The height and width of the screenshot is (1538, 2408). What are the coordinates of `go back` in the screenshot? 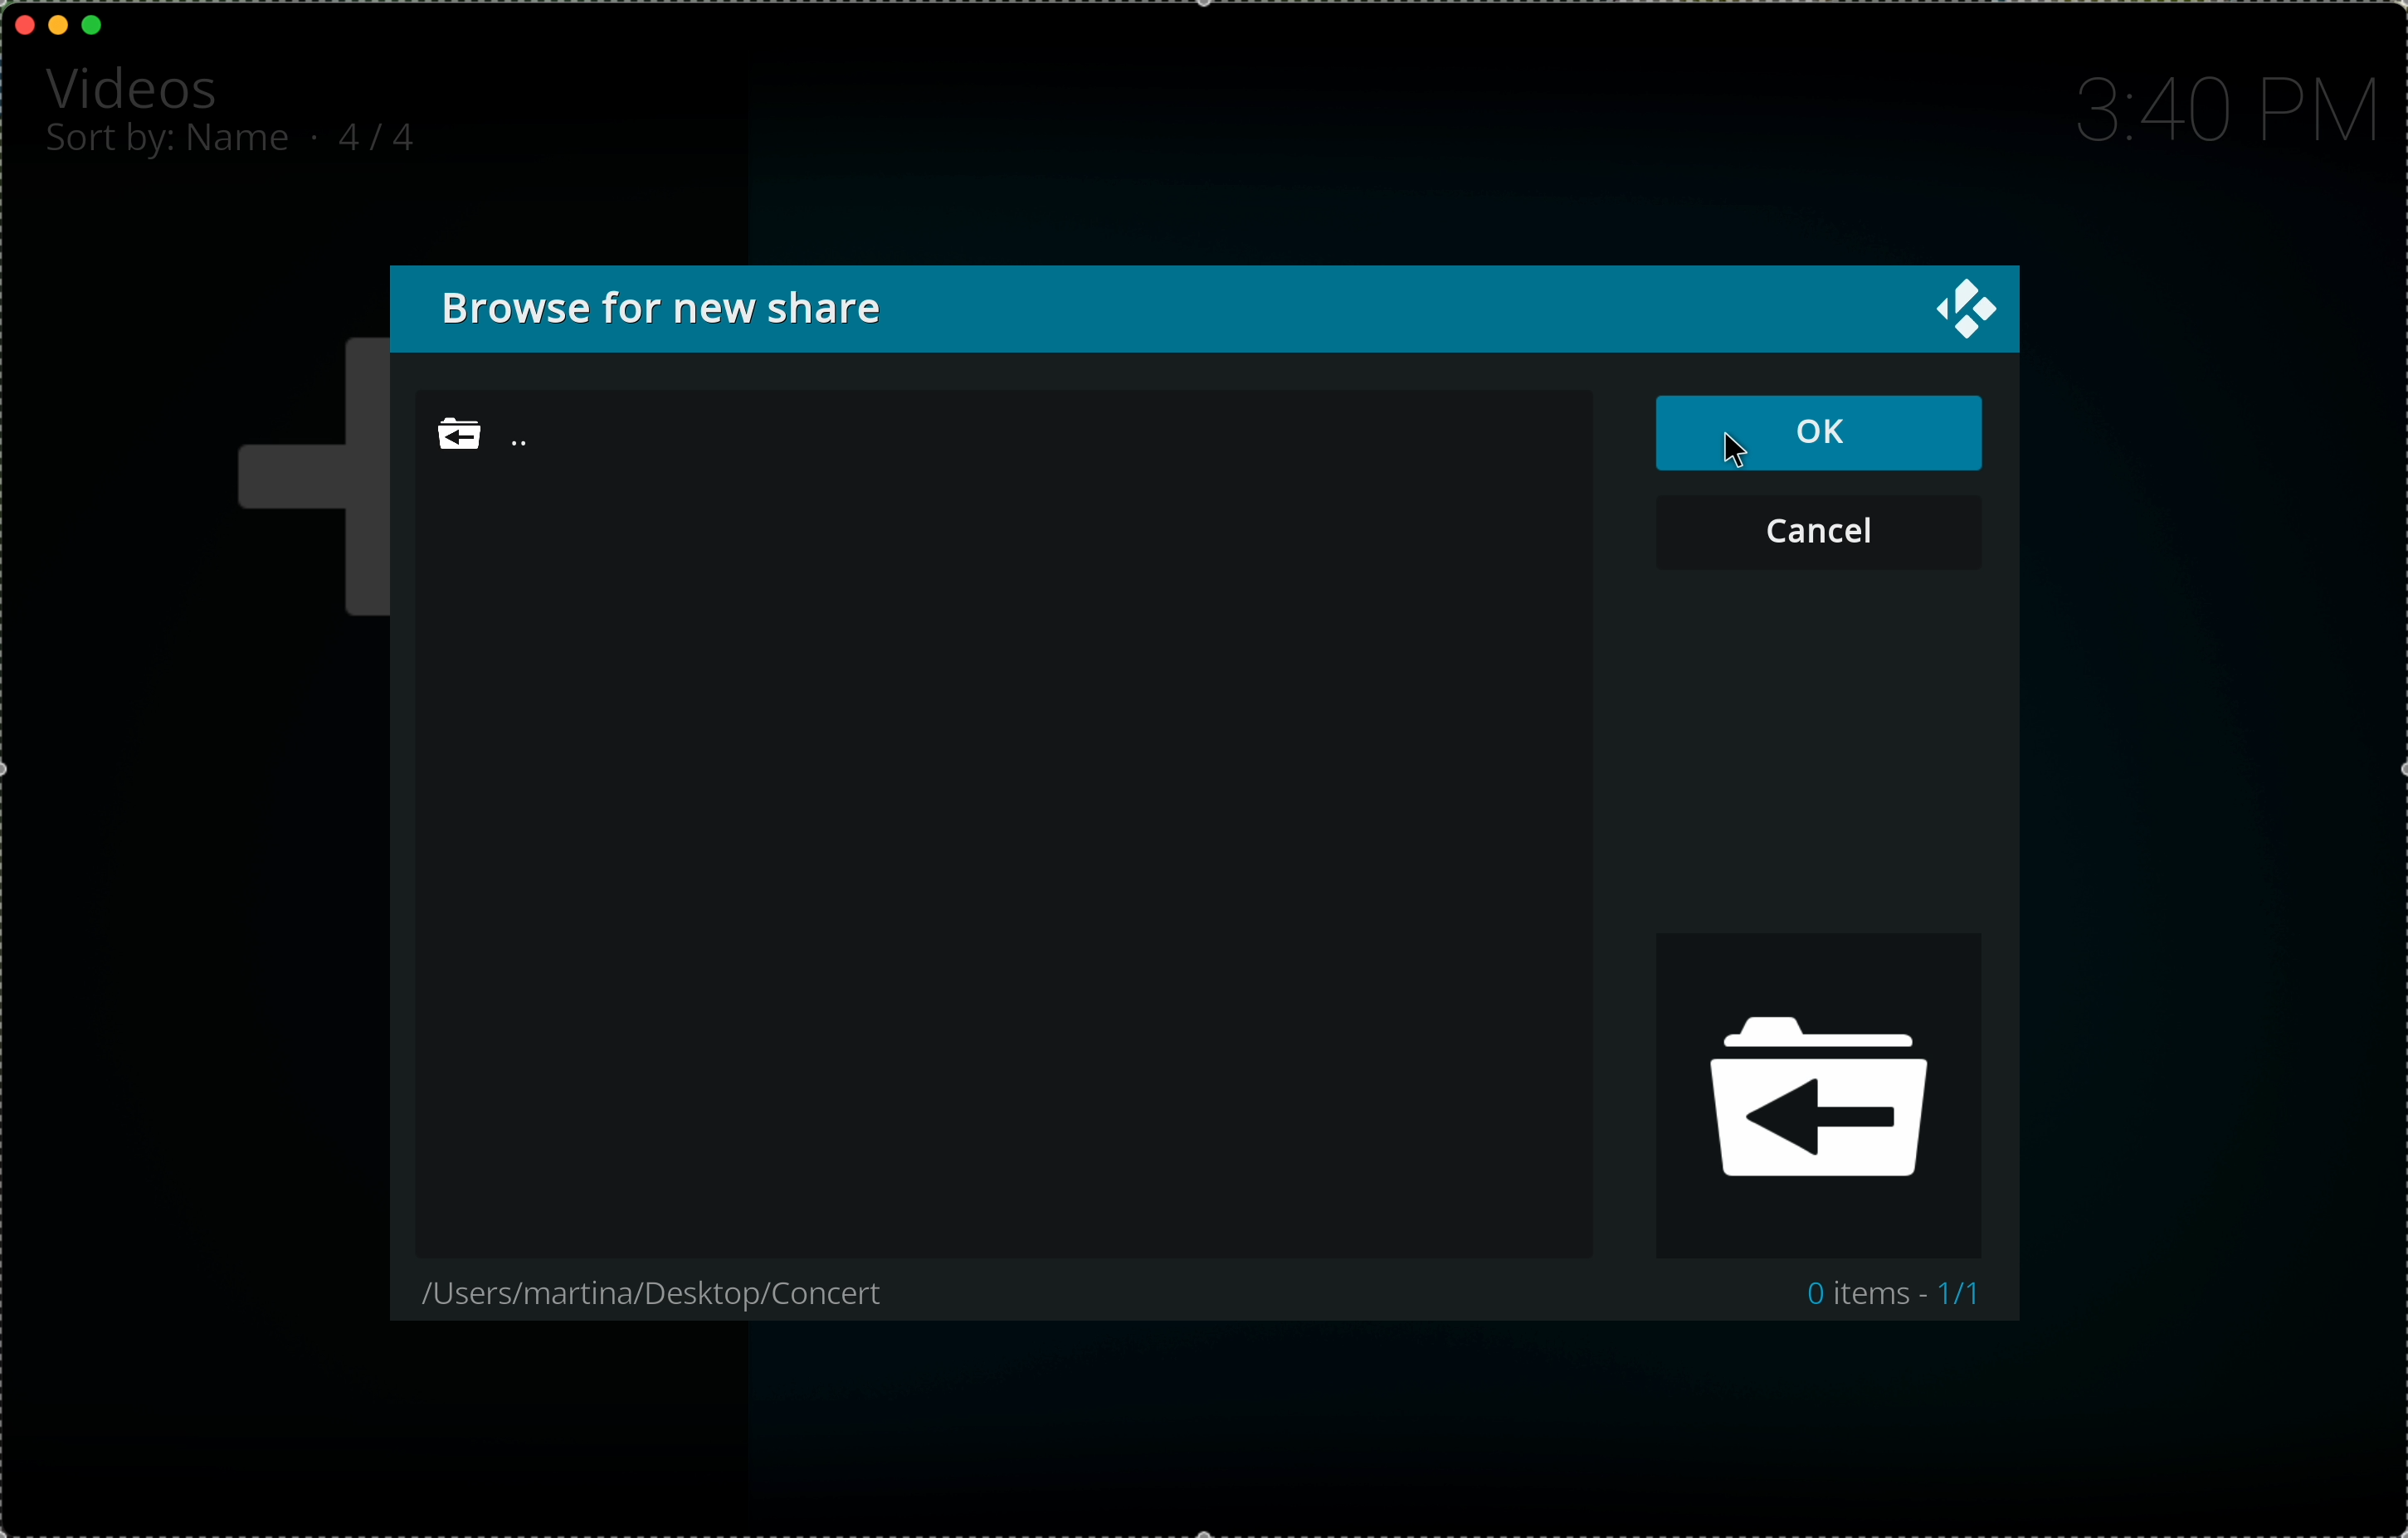 It's located at (541, 441).